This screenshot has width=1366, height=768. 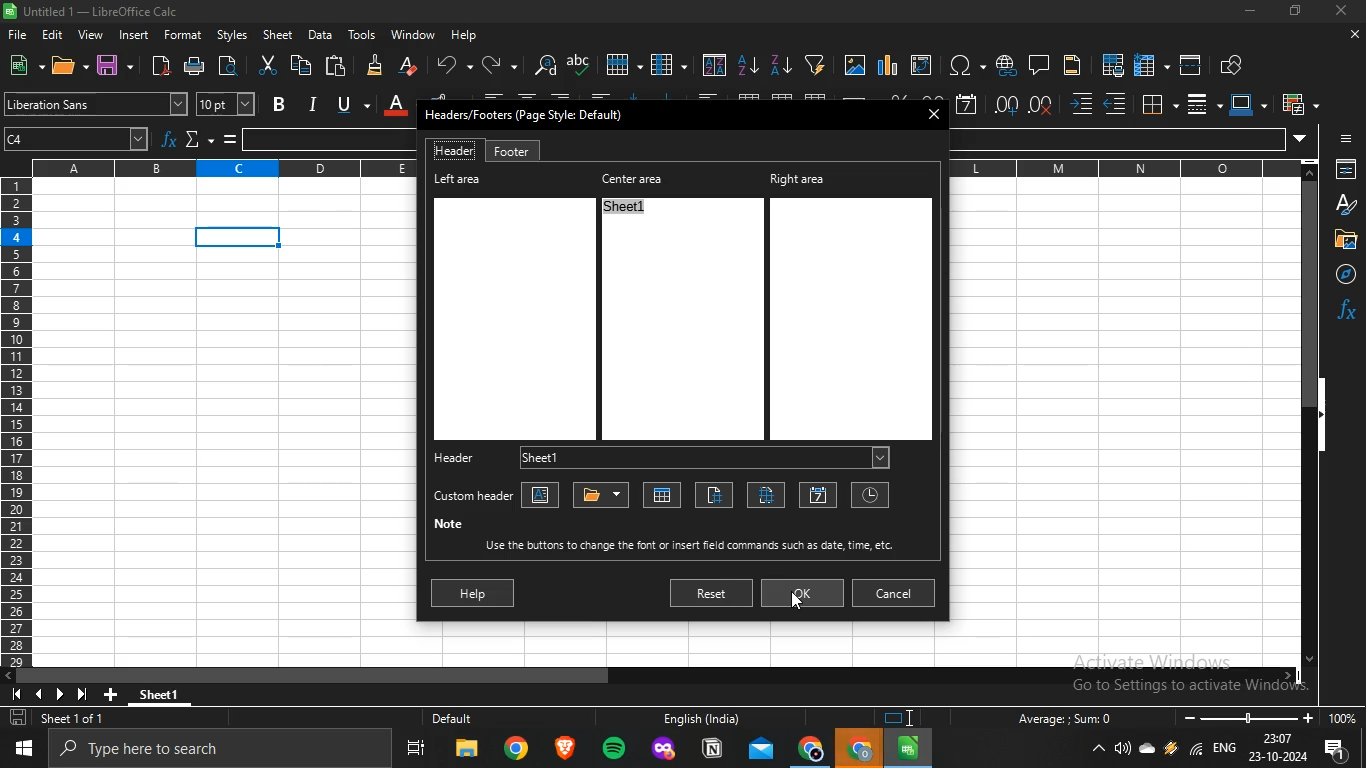 What do you see at coordinates (473, 719) in the screenshot?
I see `Default` at bounding box center [473, 719].